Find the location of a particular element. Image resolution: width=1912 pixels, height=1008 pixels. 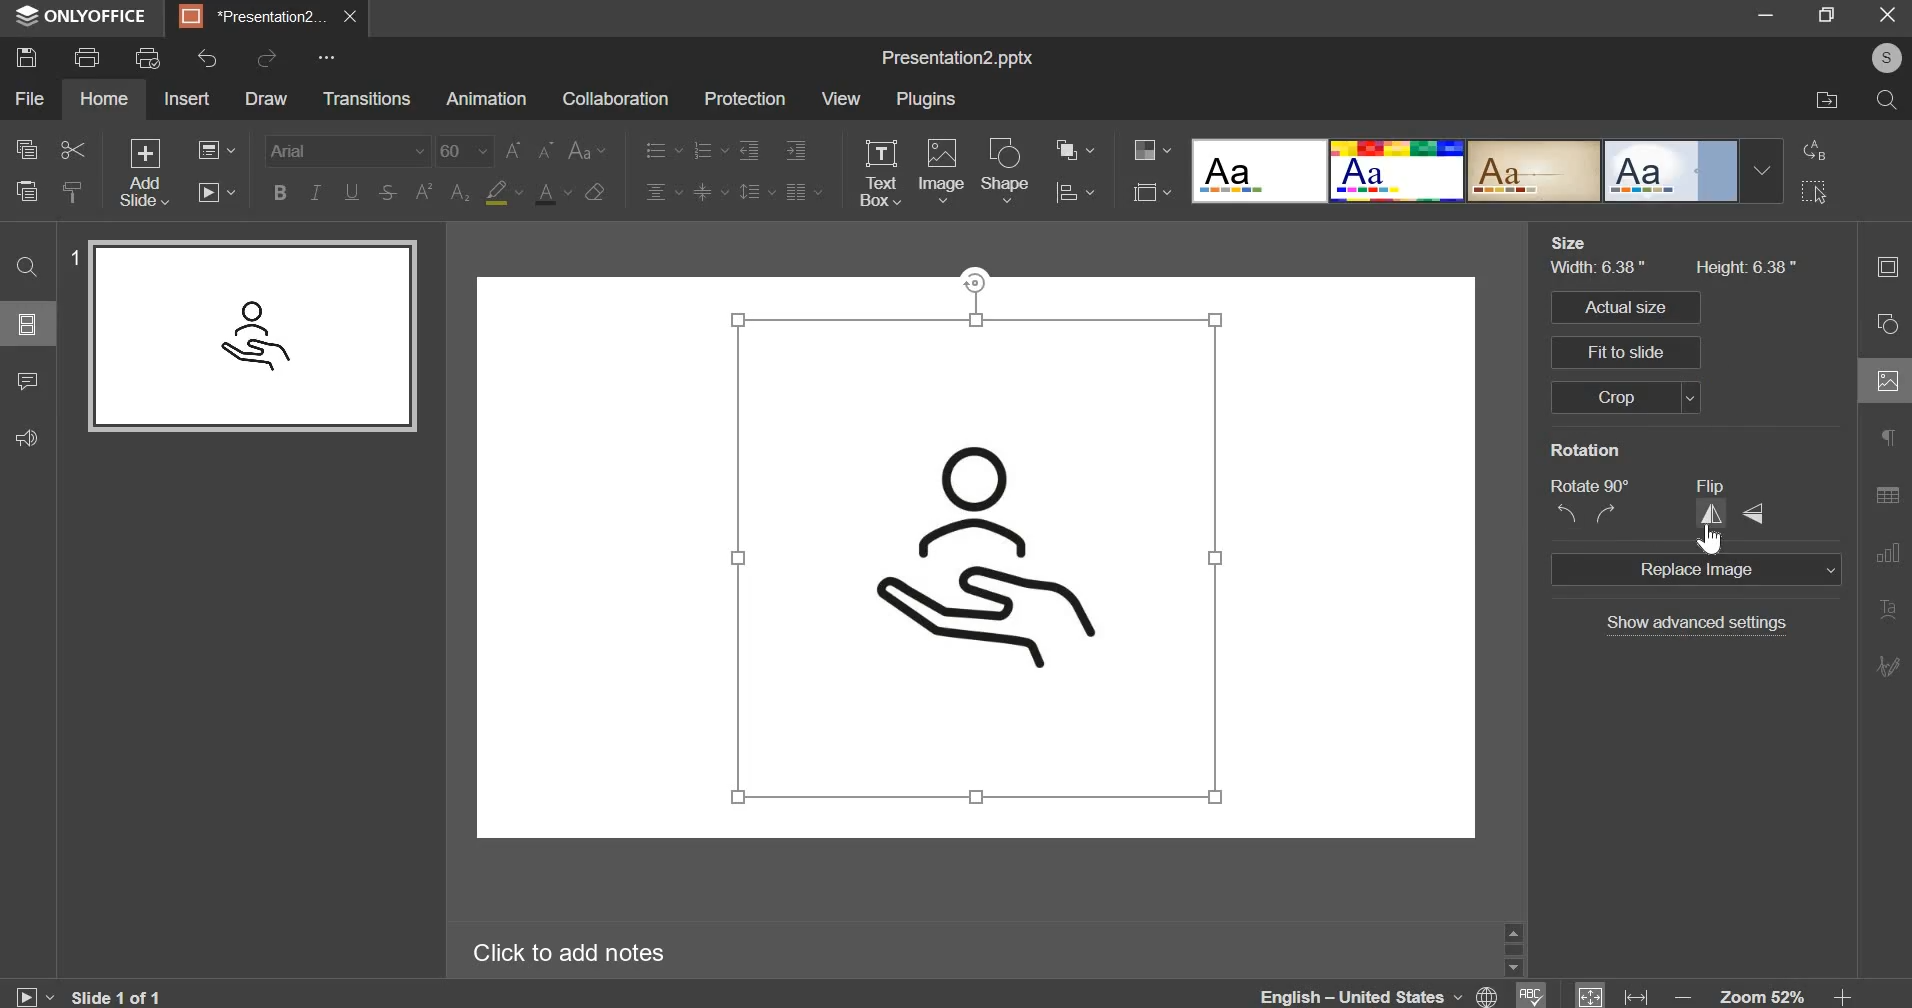

feedback is located at coordinates (25, 437).